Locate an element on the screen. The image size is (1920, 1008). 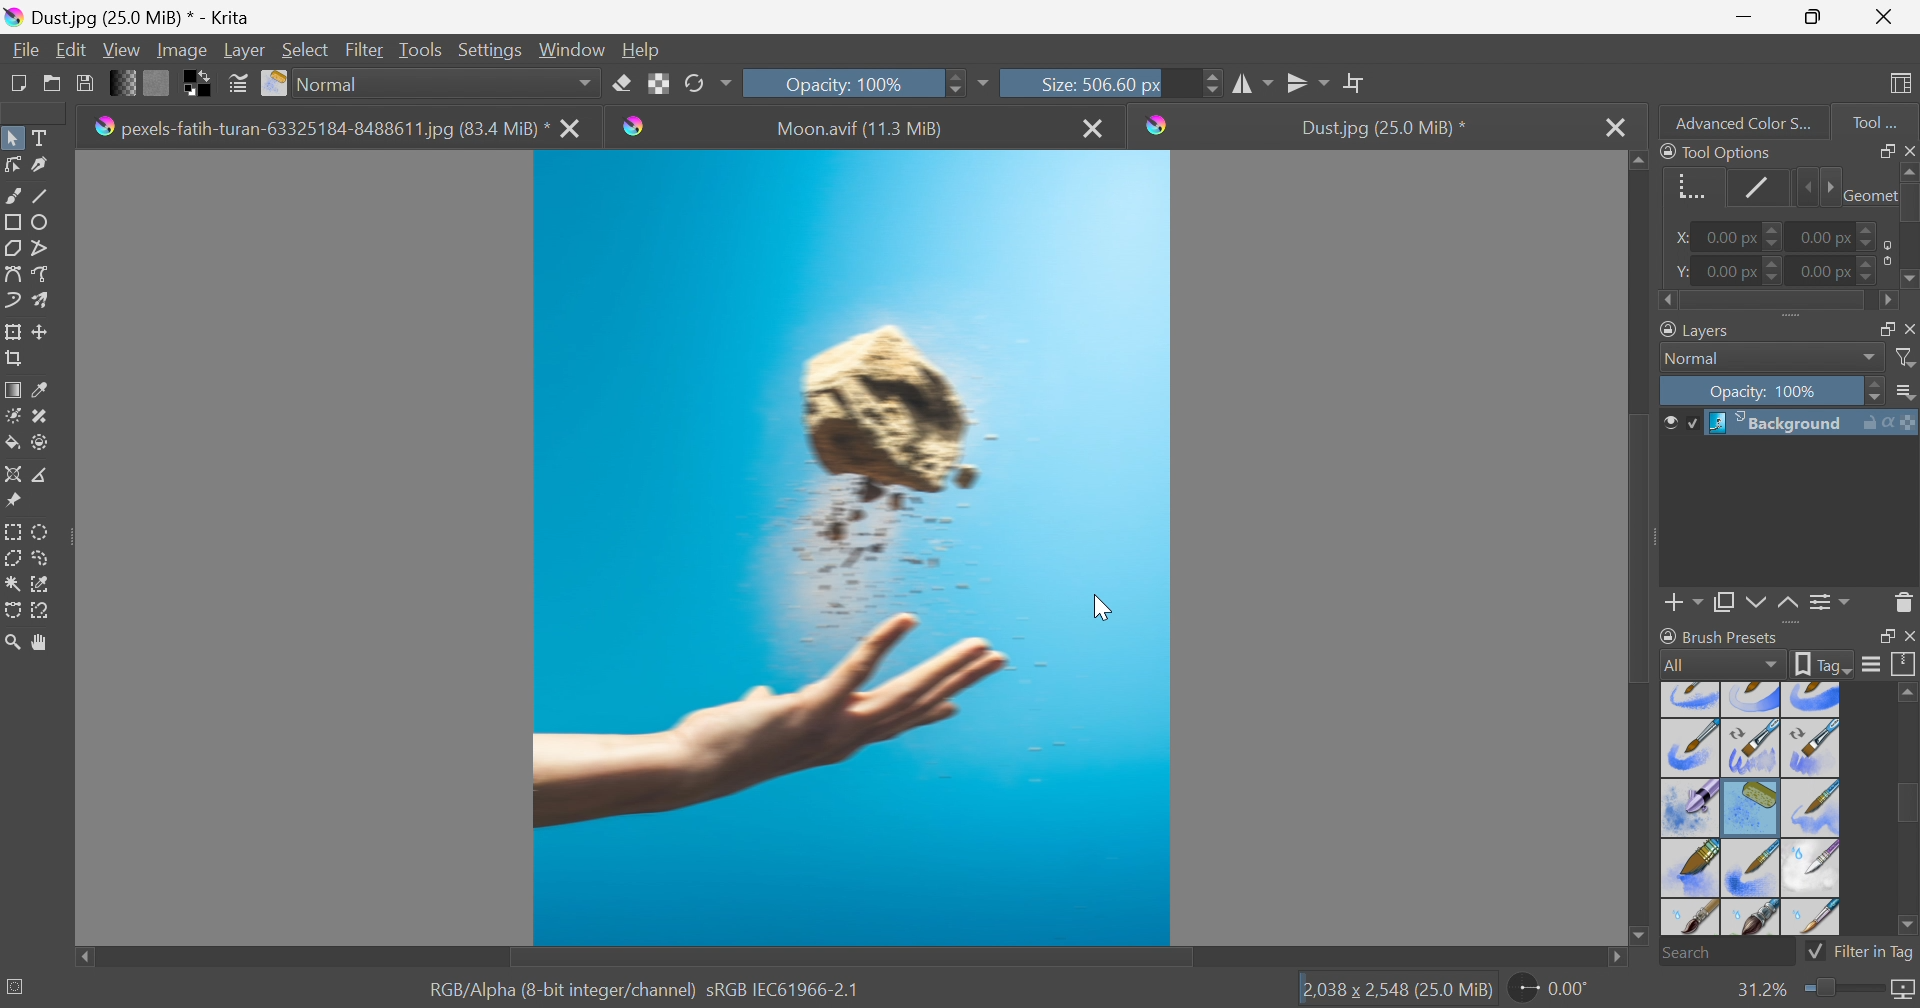
2,038*2,548 (25.0 MB) is located at coordinates (1397, 991).